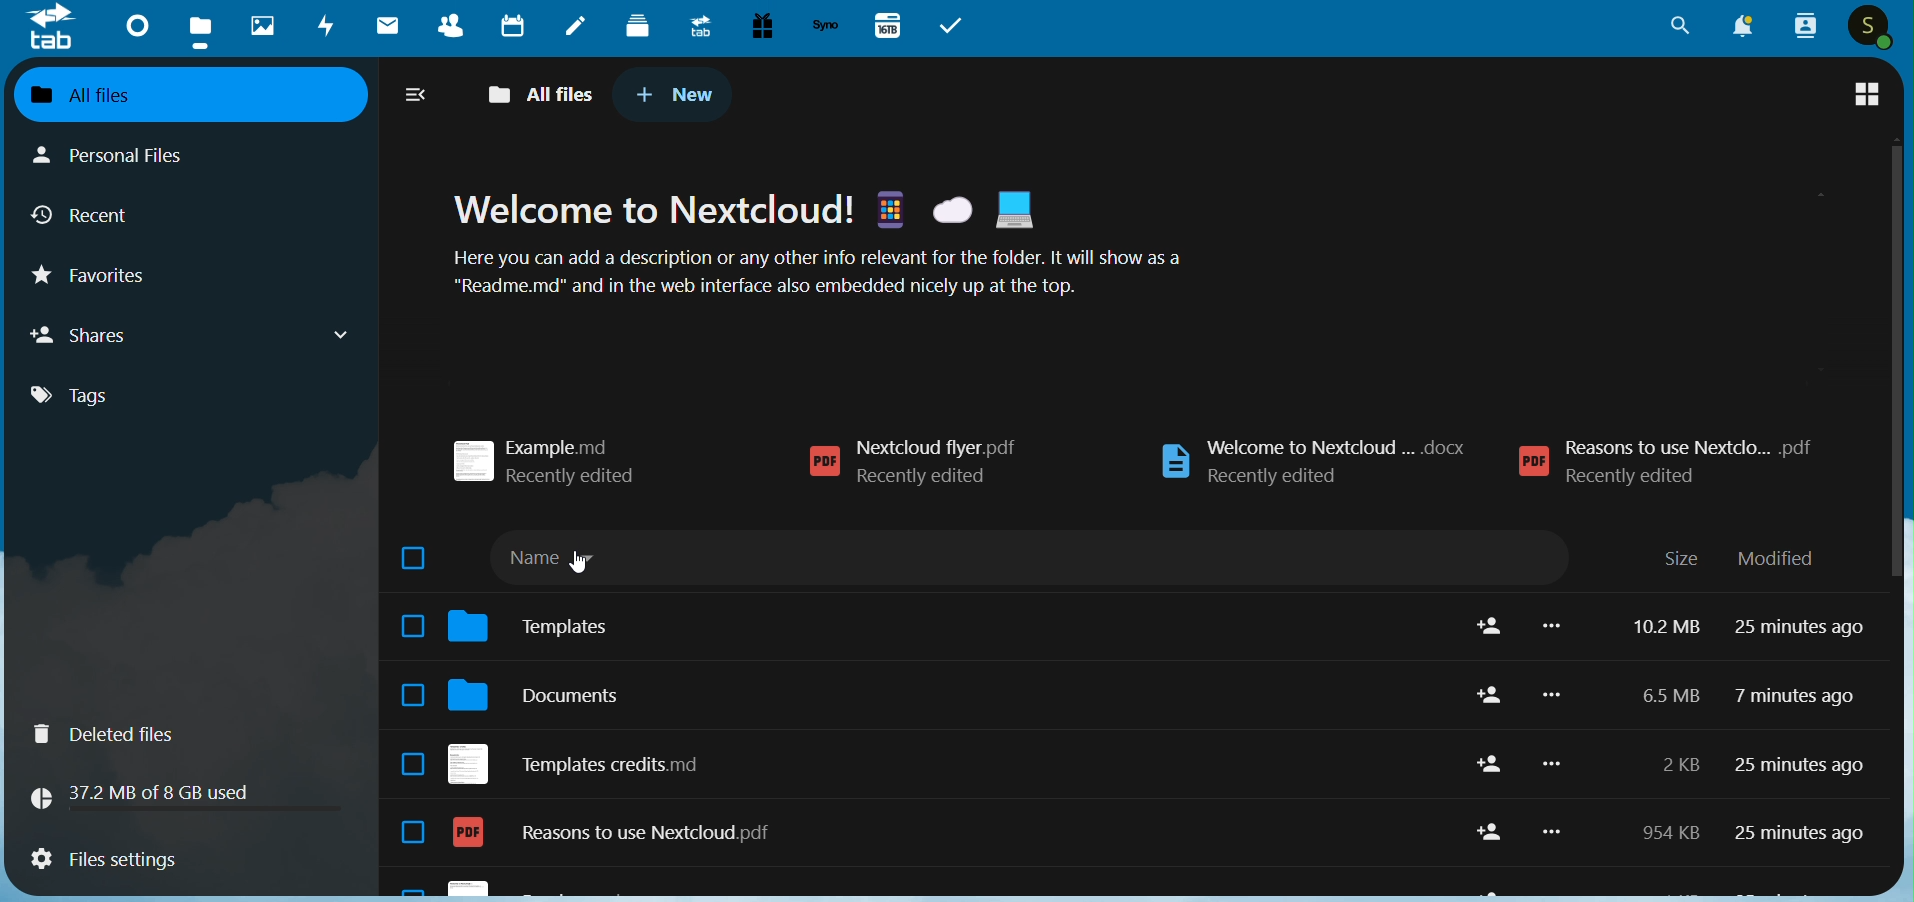 The height and width of the screenshot is (902, 1914). What do you see at coordinates (201, 25) in the screenshot?
I see `Files` at bounding box center [201, 25].